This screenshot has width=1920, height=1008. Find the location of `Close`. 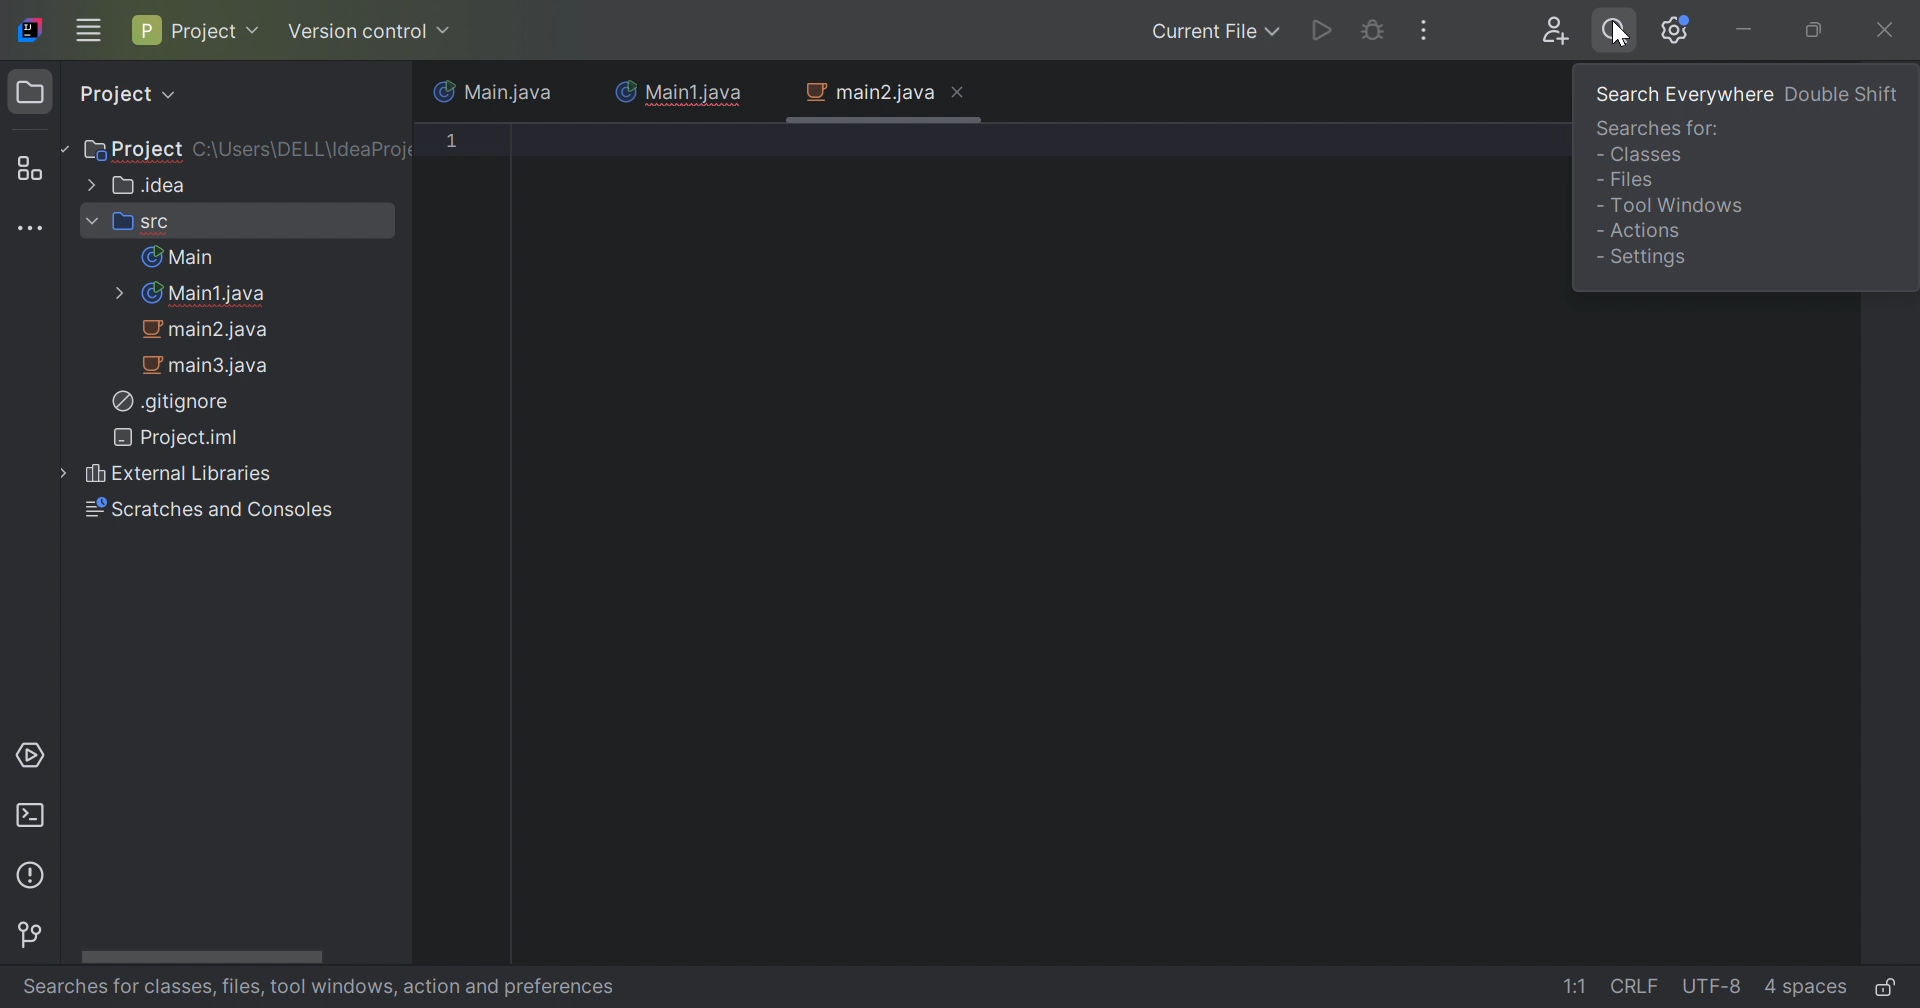

Close is located at coordinates (959, 93).